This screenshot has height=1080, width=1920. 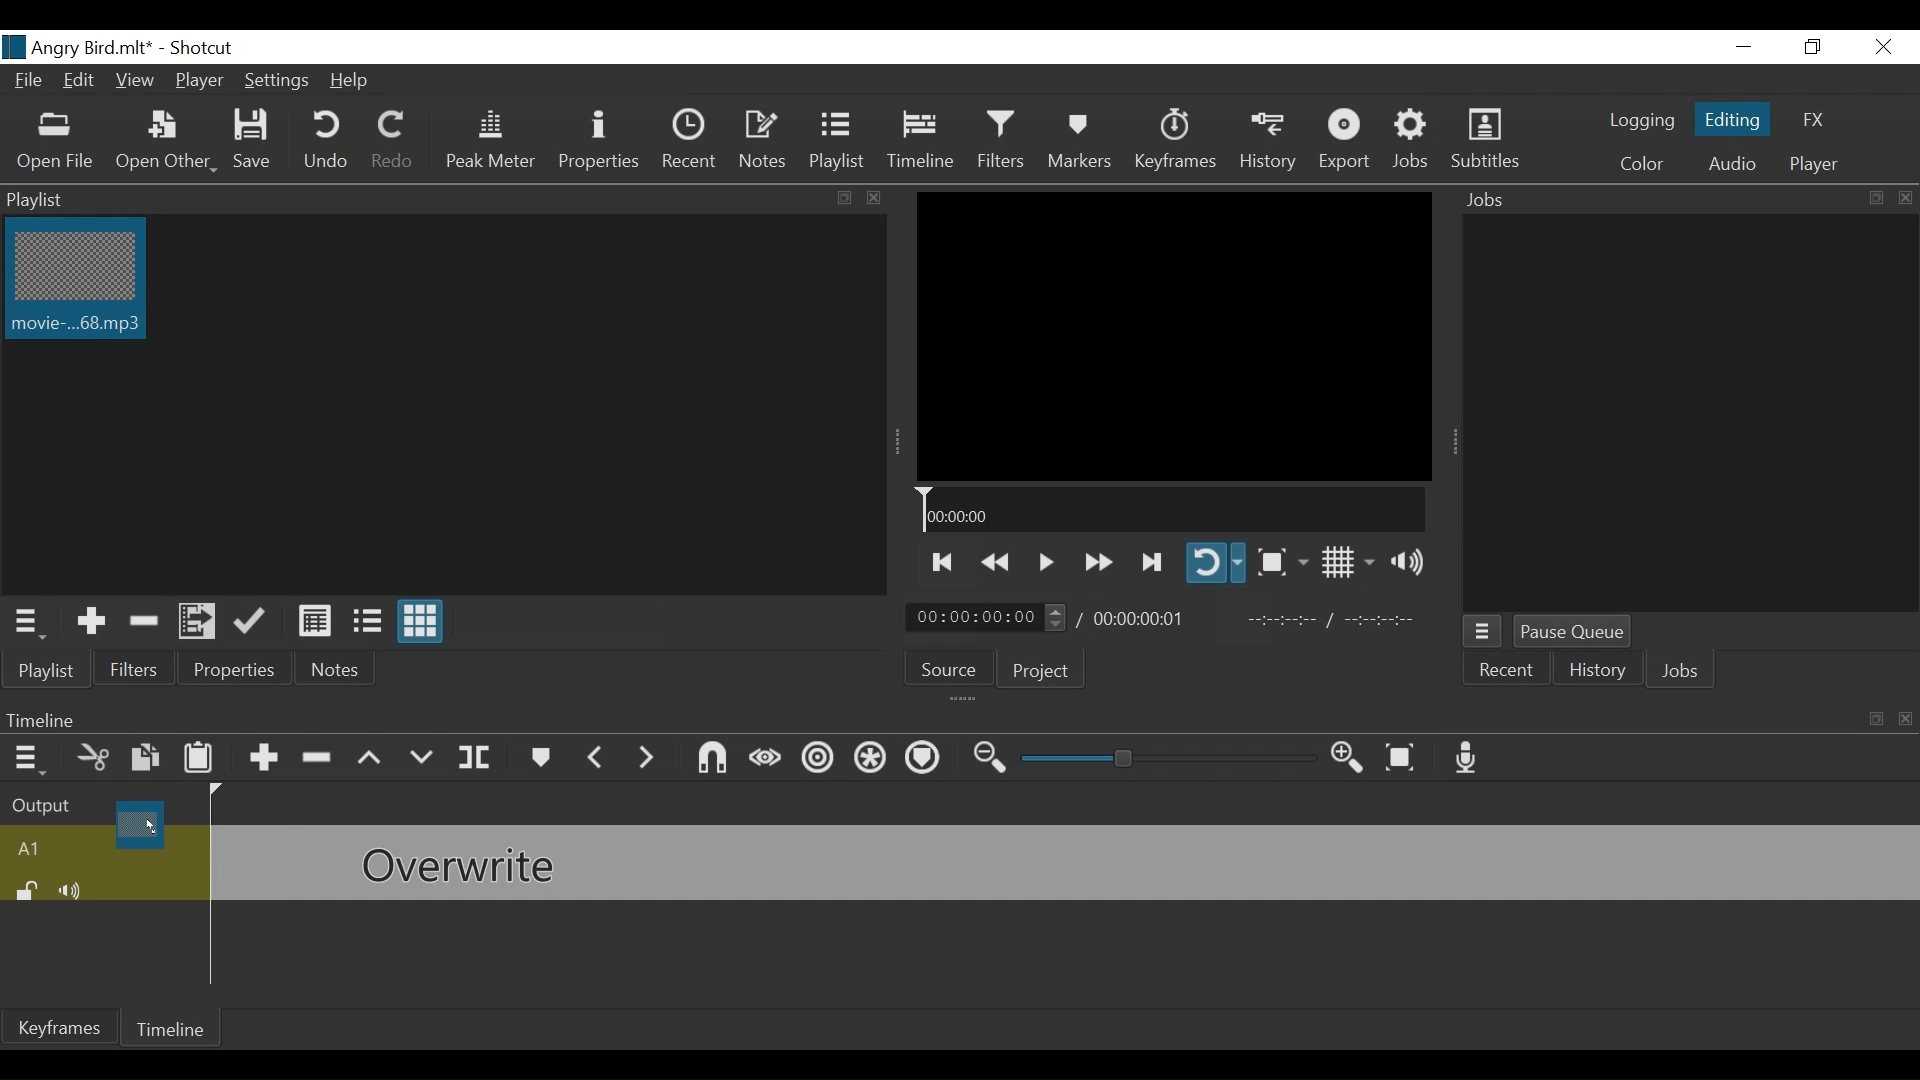 I want to click on Overwrite, so click(x=423, y=756).